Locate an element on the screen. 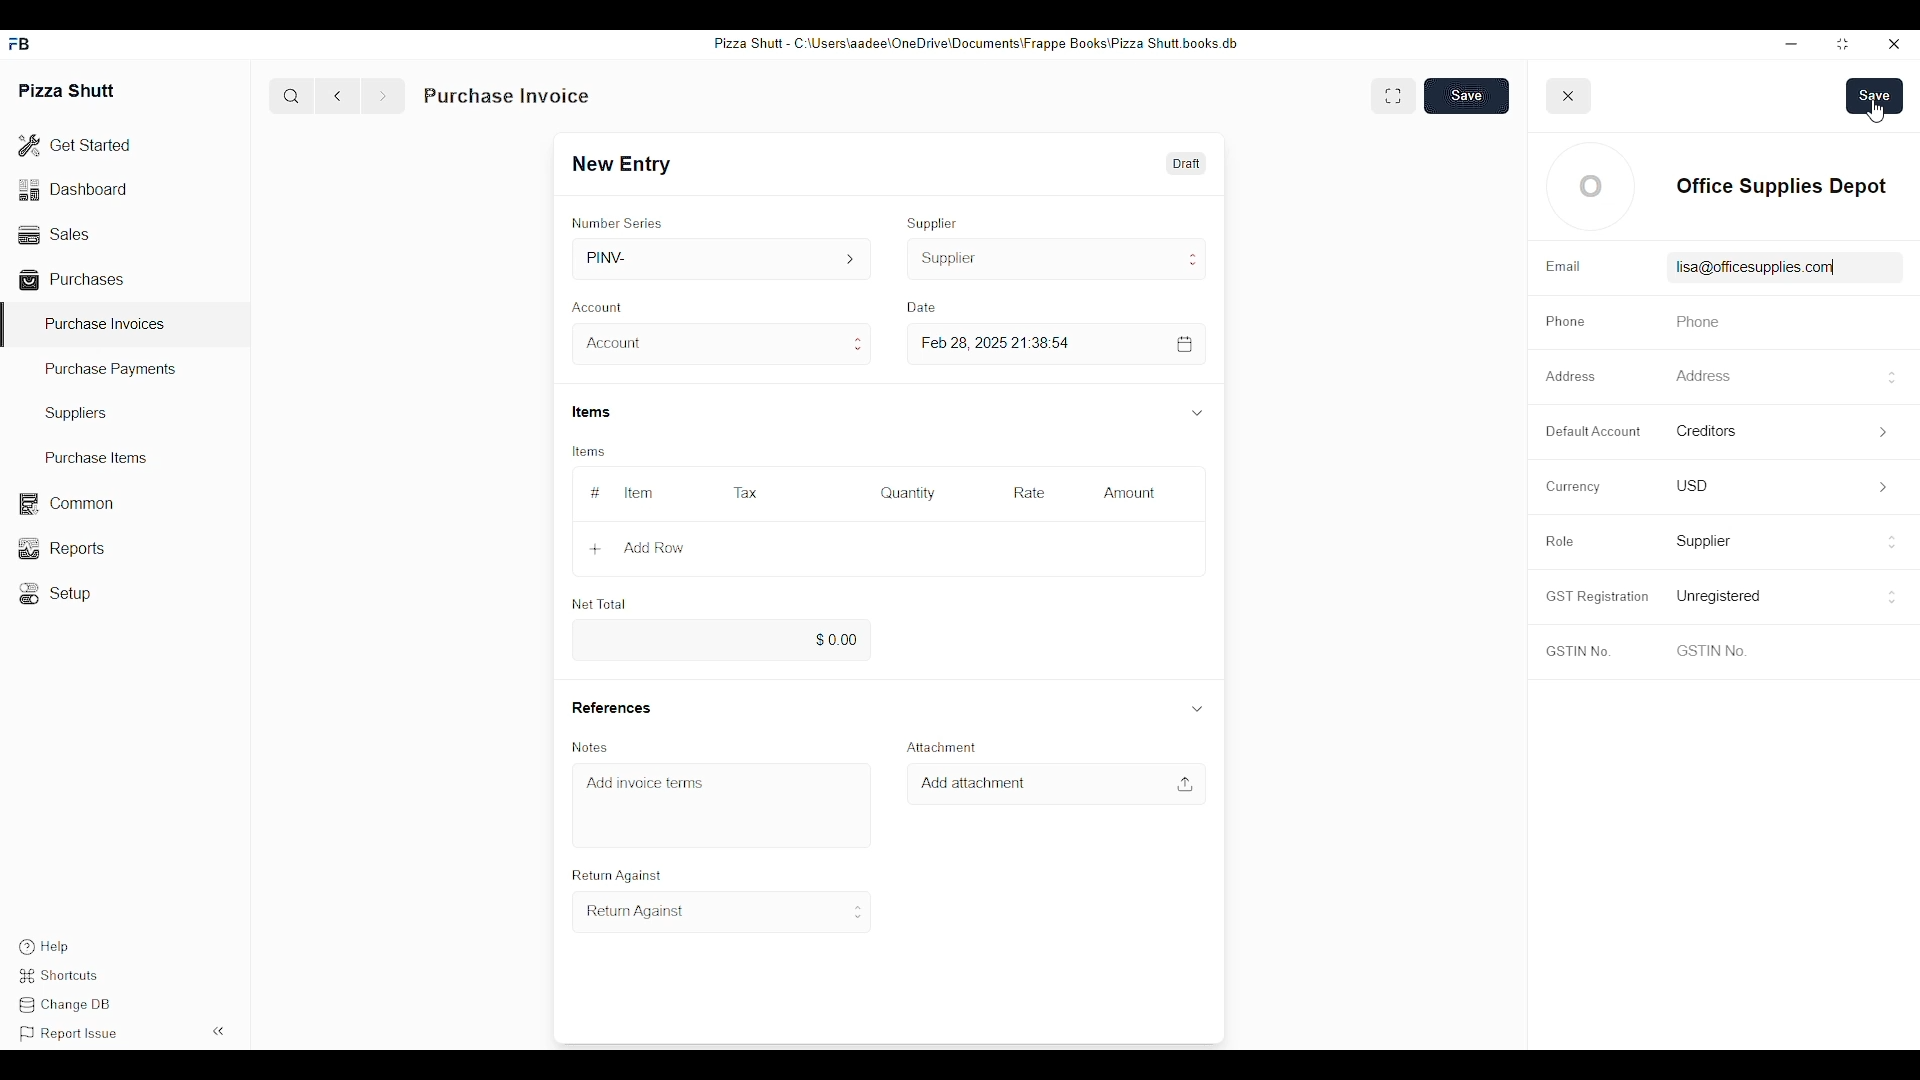 The image size is (1920, 1080). minimize is located at coordinates (1791, 43).